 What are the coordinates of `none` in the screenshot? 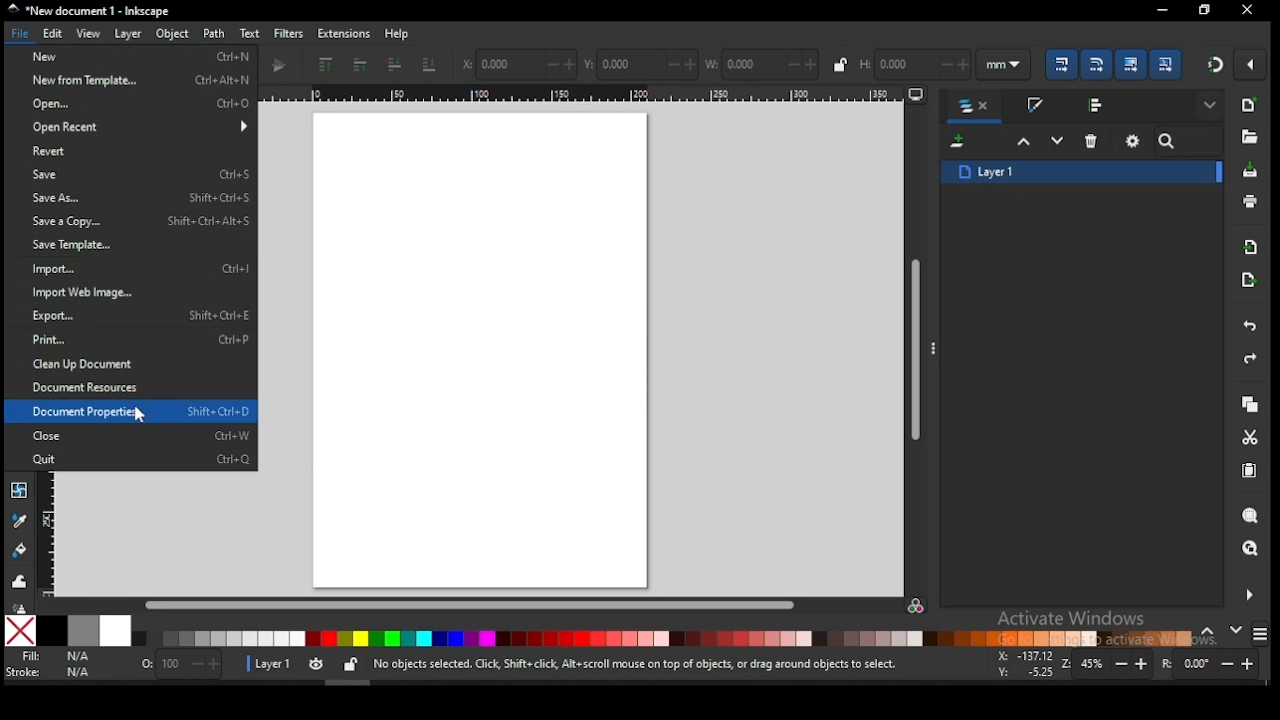 It's located at (20, 631).